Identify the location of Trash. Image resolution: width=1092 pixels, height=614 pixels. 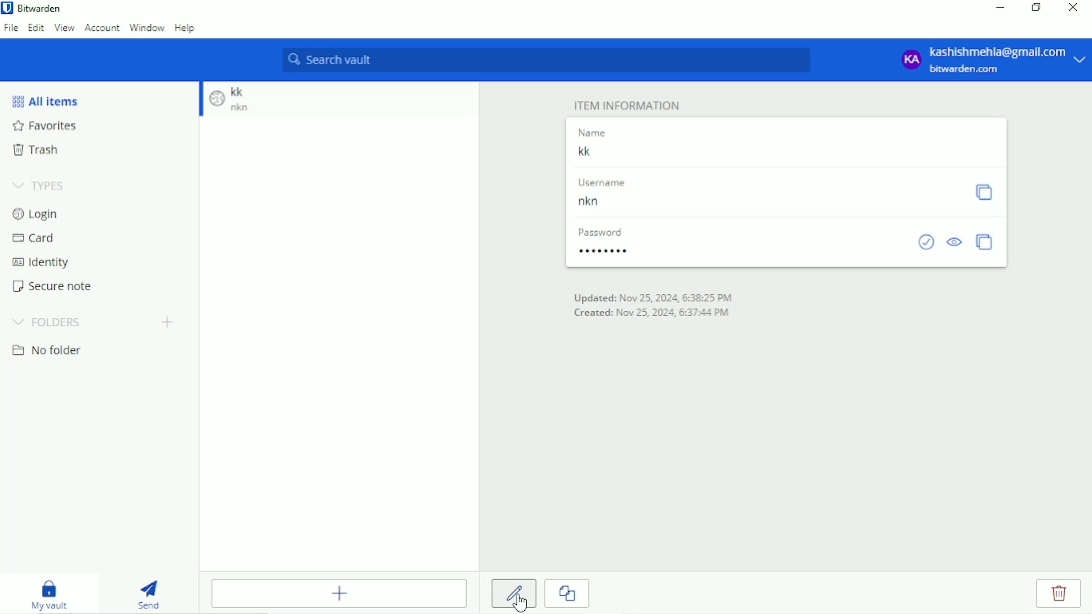
(39, 150).